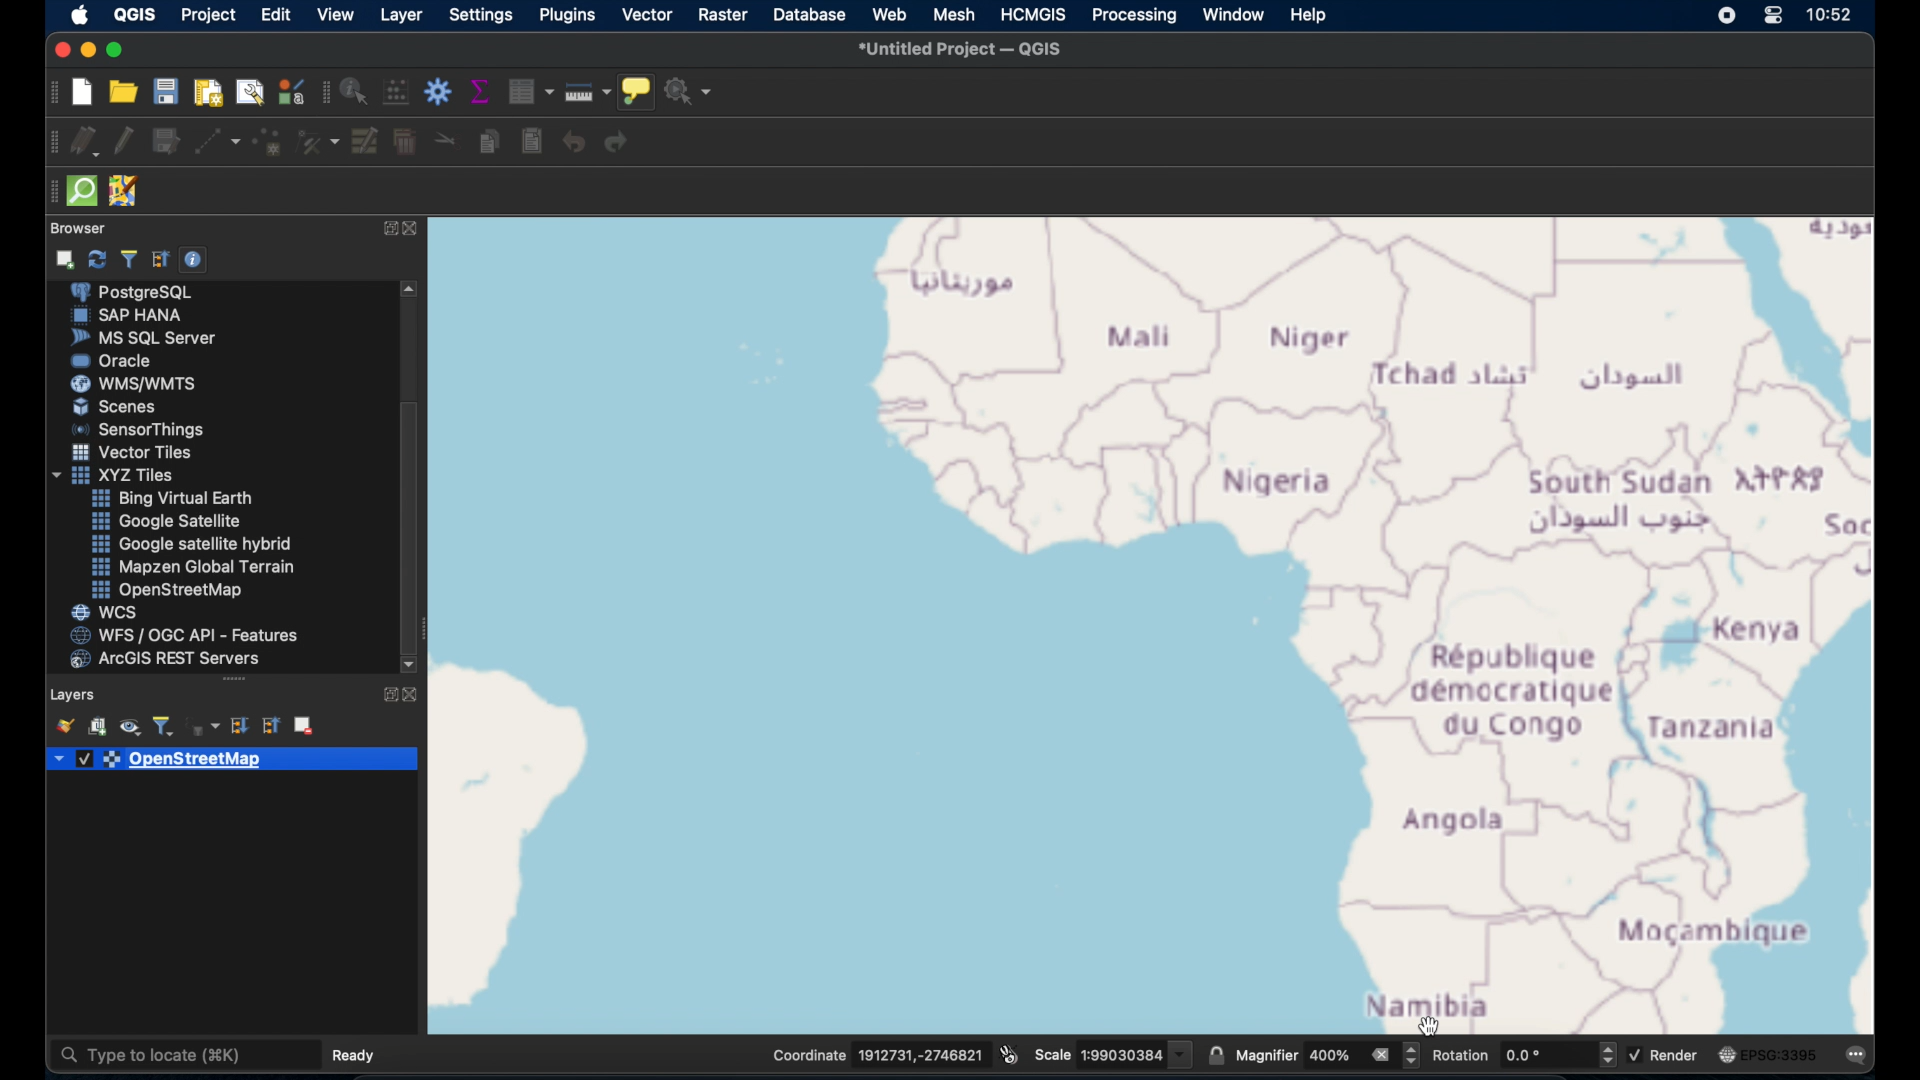  I want to click on maximize, so click(117, 49).